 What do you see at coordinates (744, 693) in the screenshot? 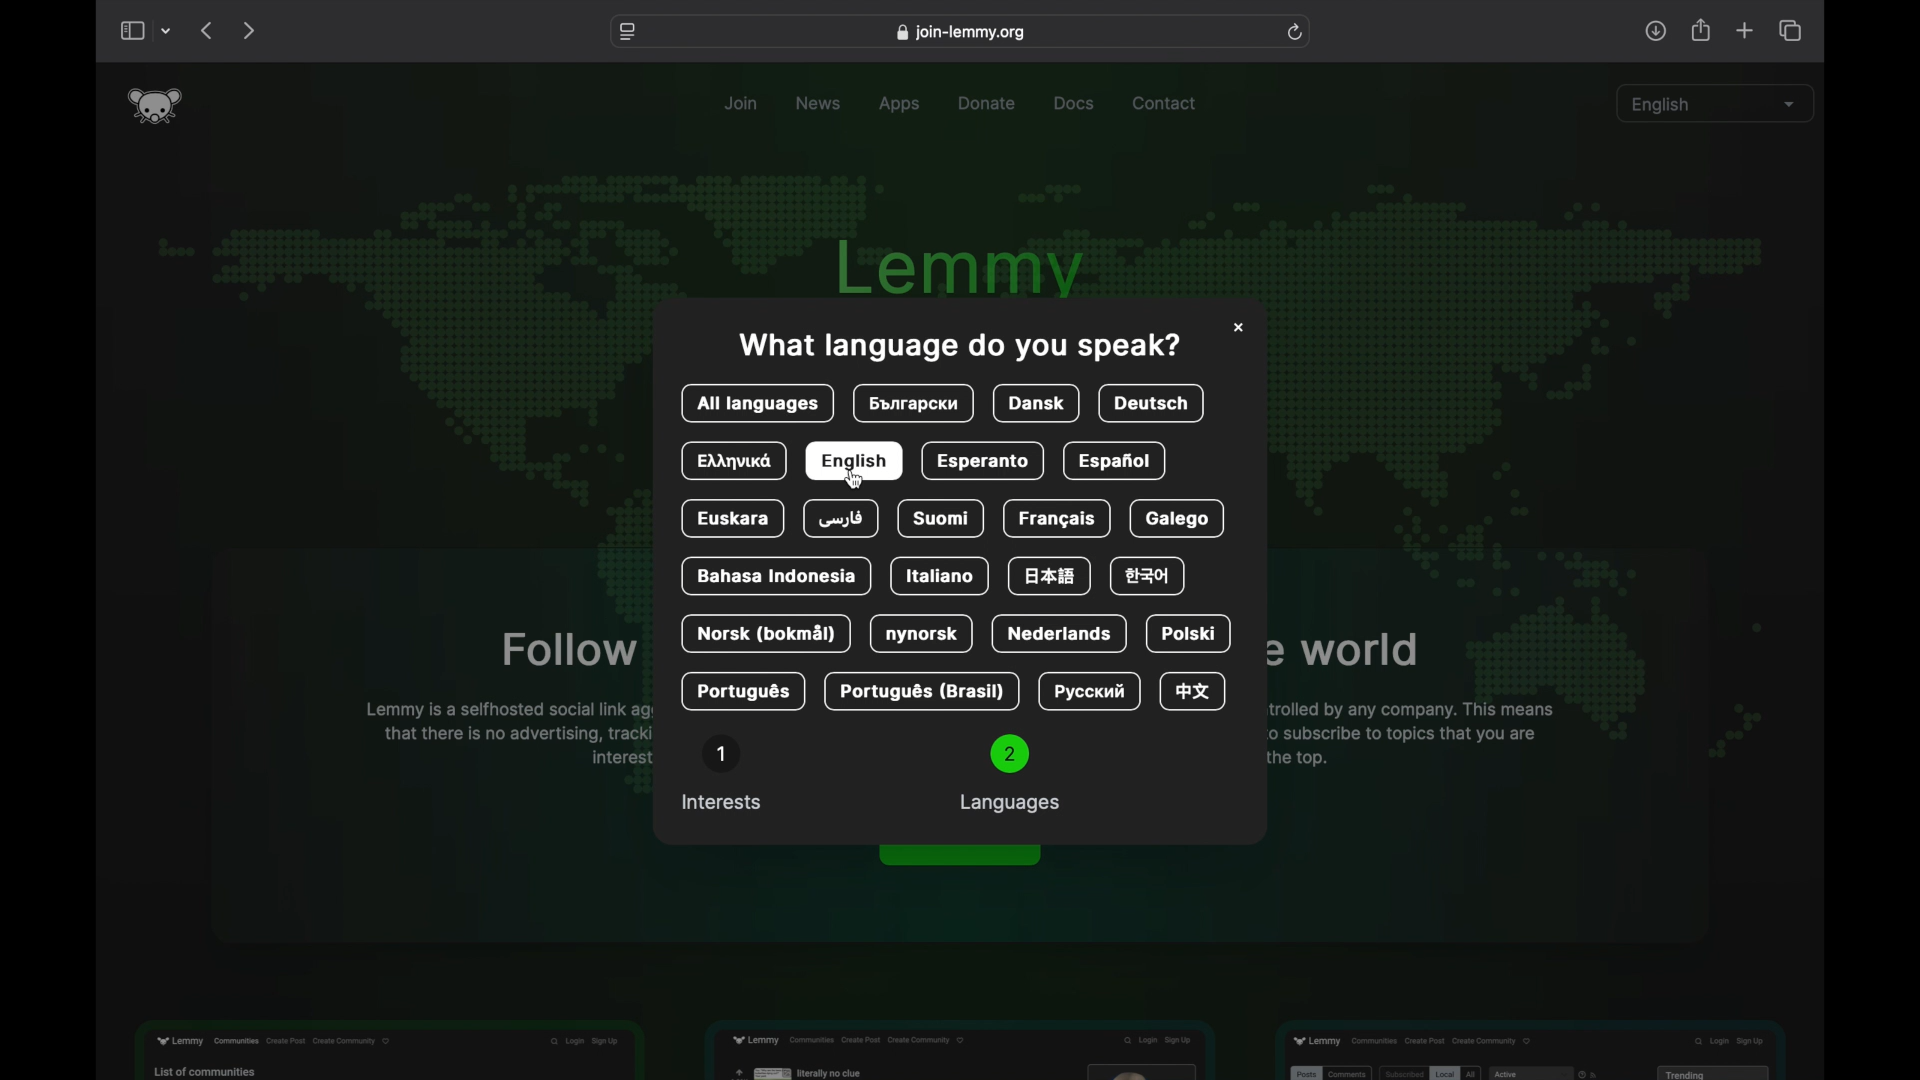
I see `portogues` at bounding box center [744, 693].